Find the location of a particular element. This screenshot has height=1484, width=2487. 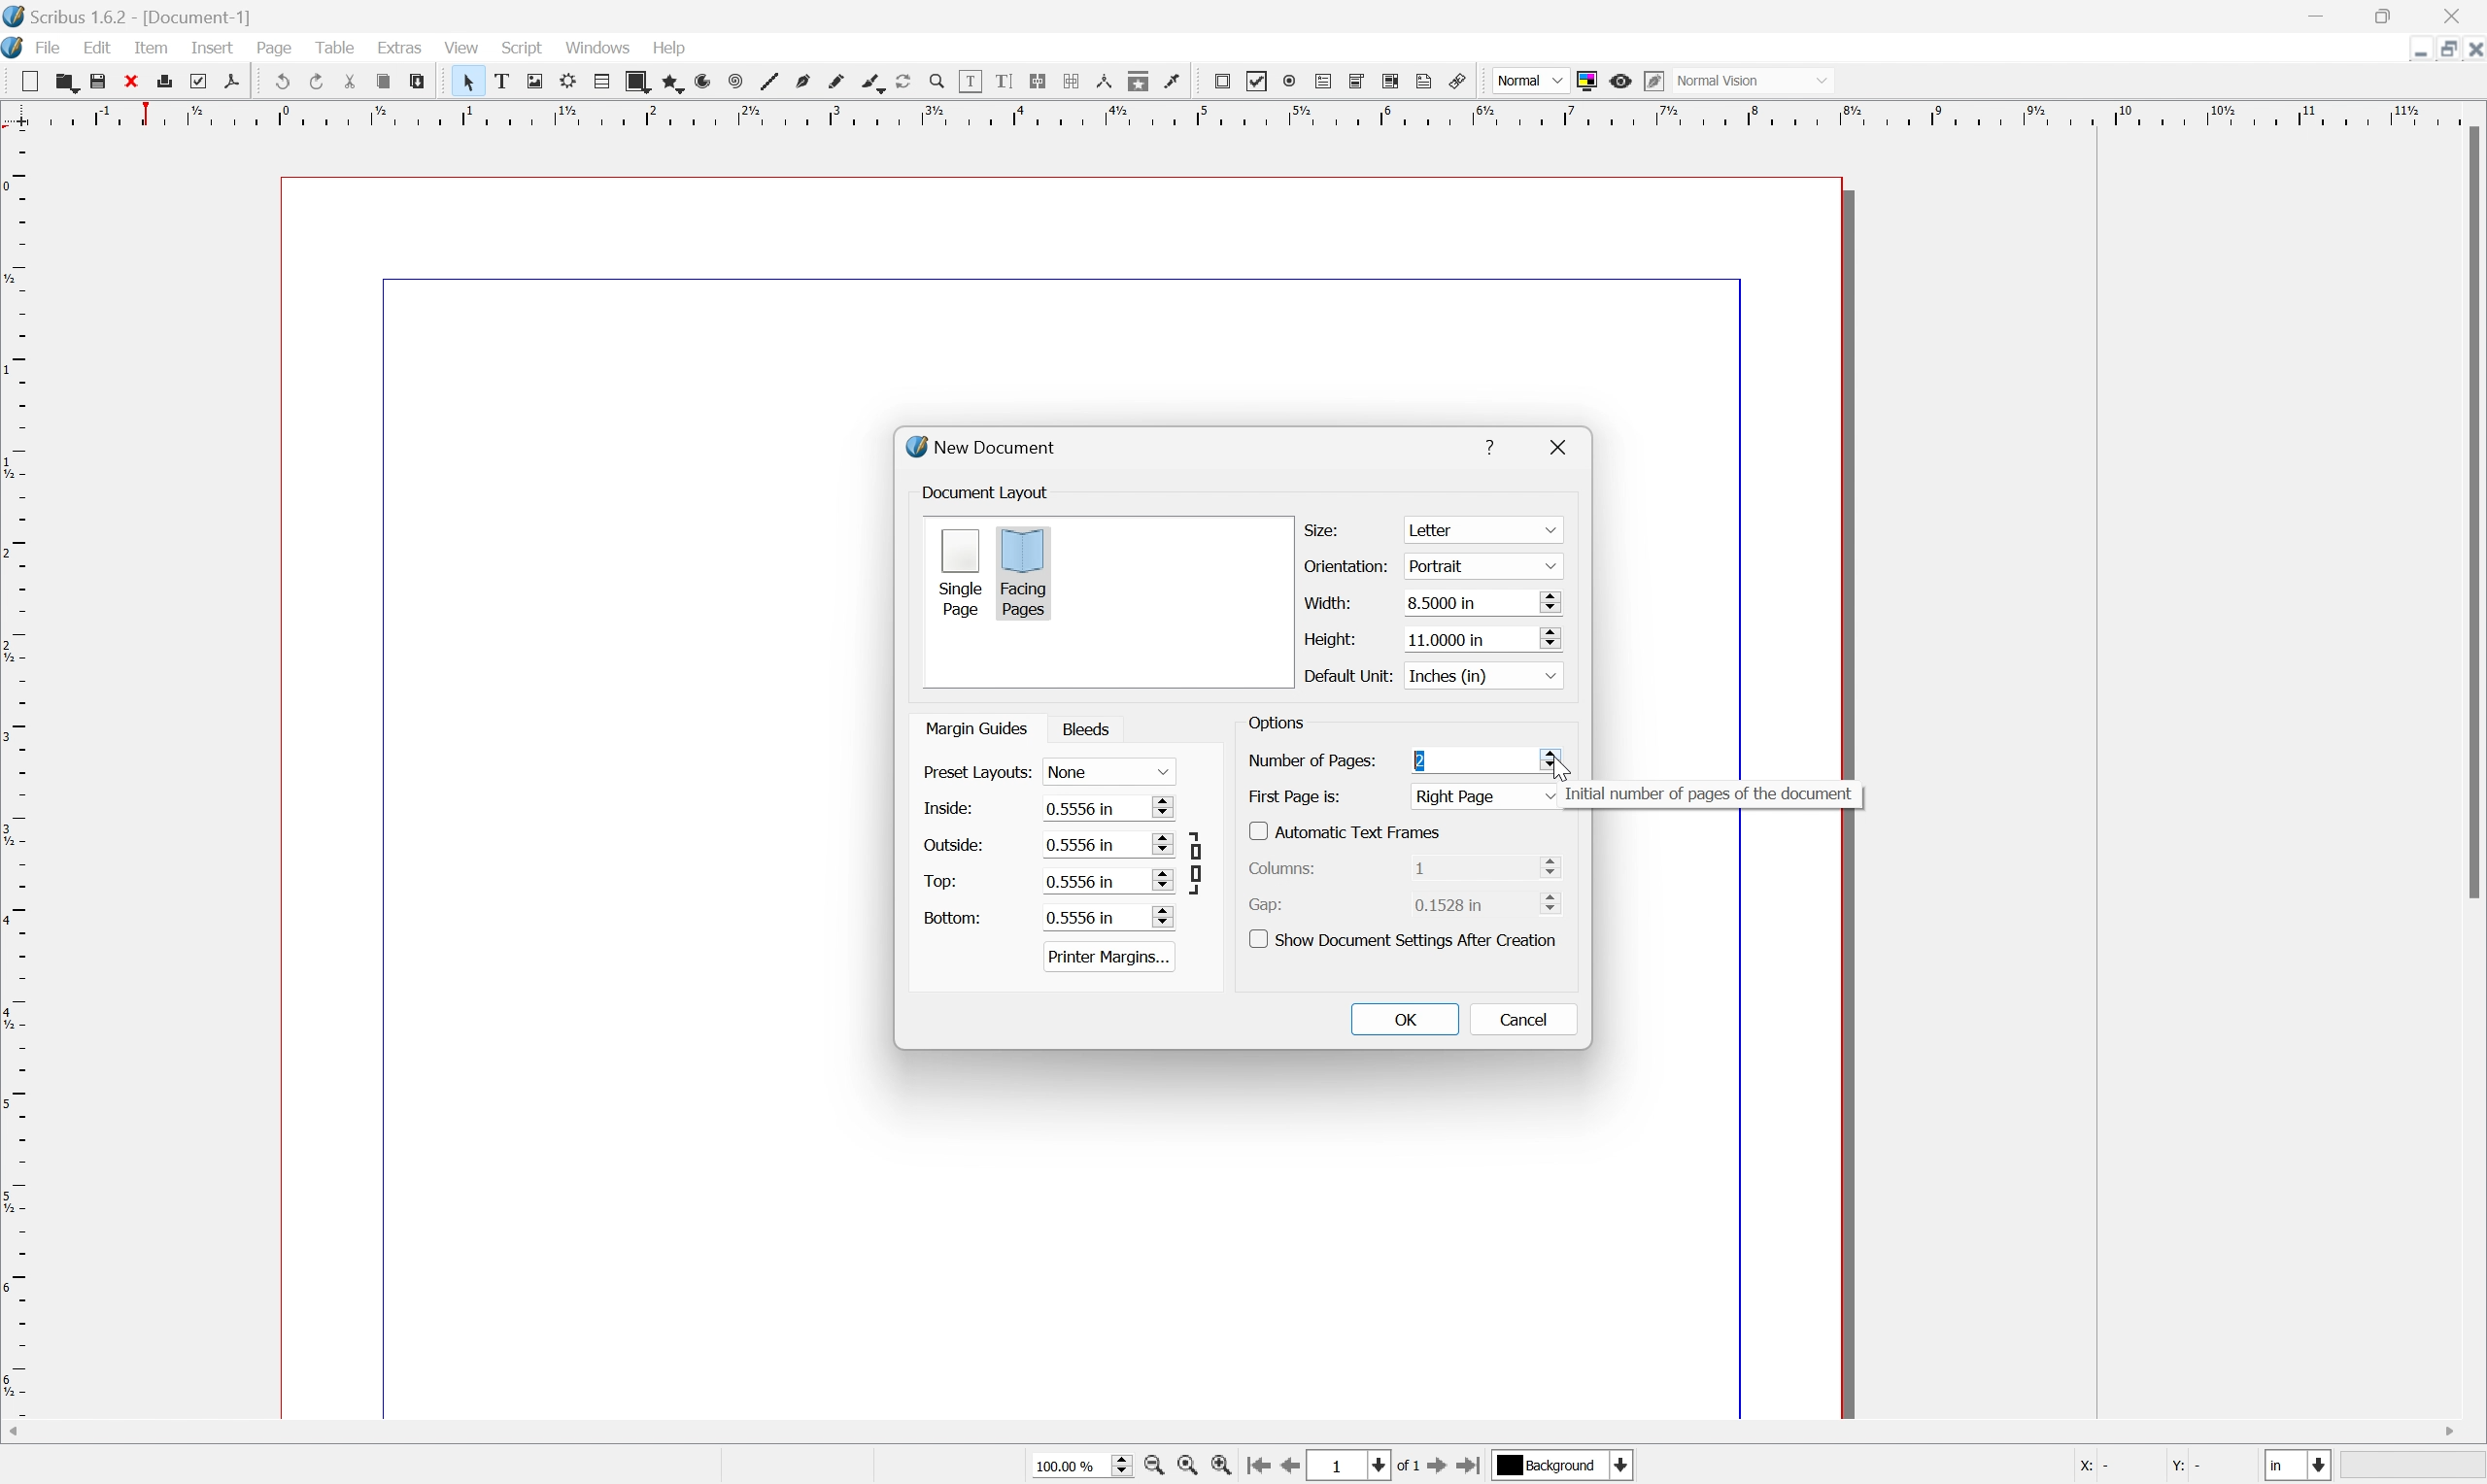

Script is located at coordinates (522, 49).